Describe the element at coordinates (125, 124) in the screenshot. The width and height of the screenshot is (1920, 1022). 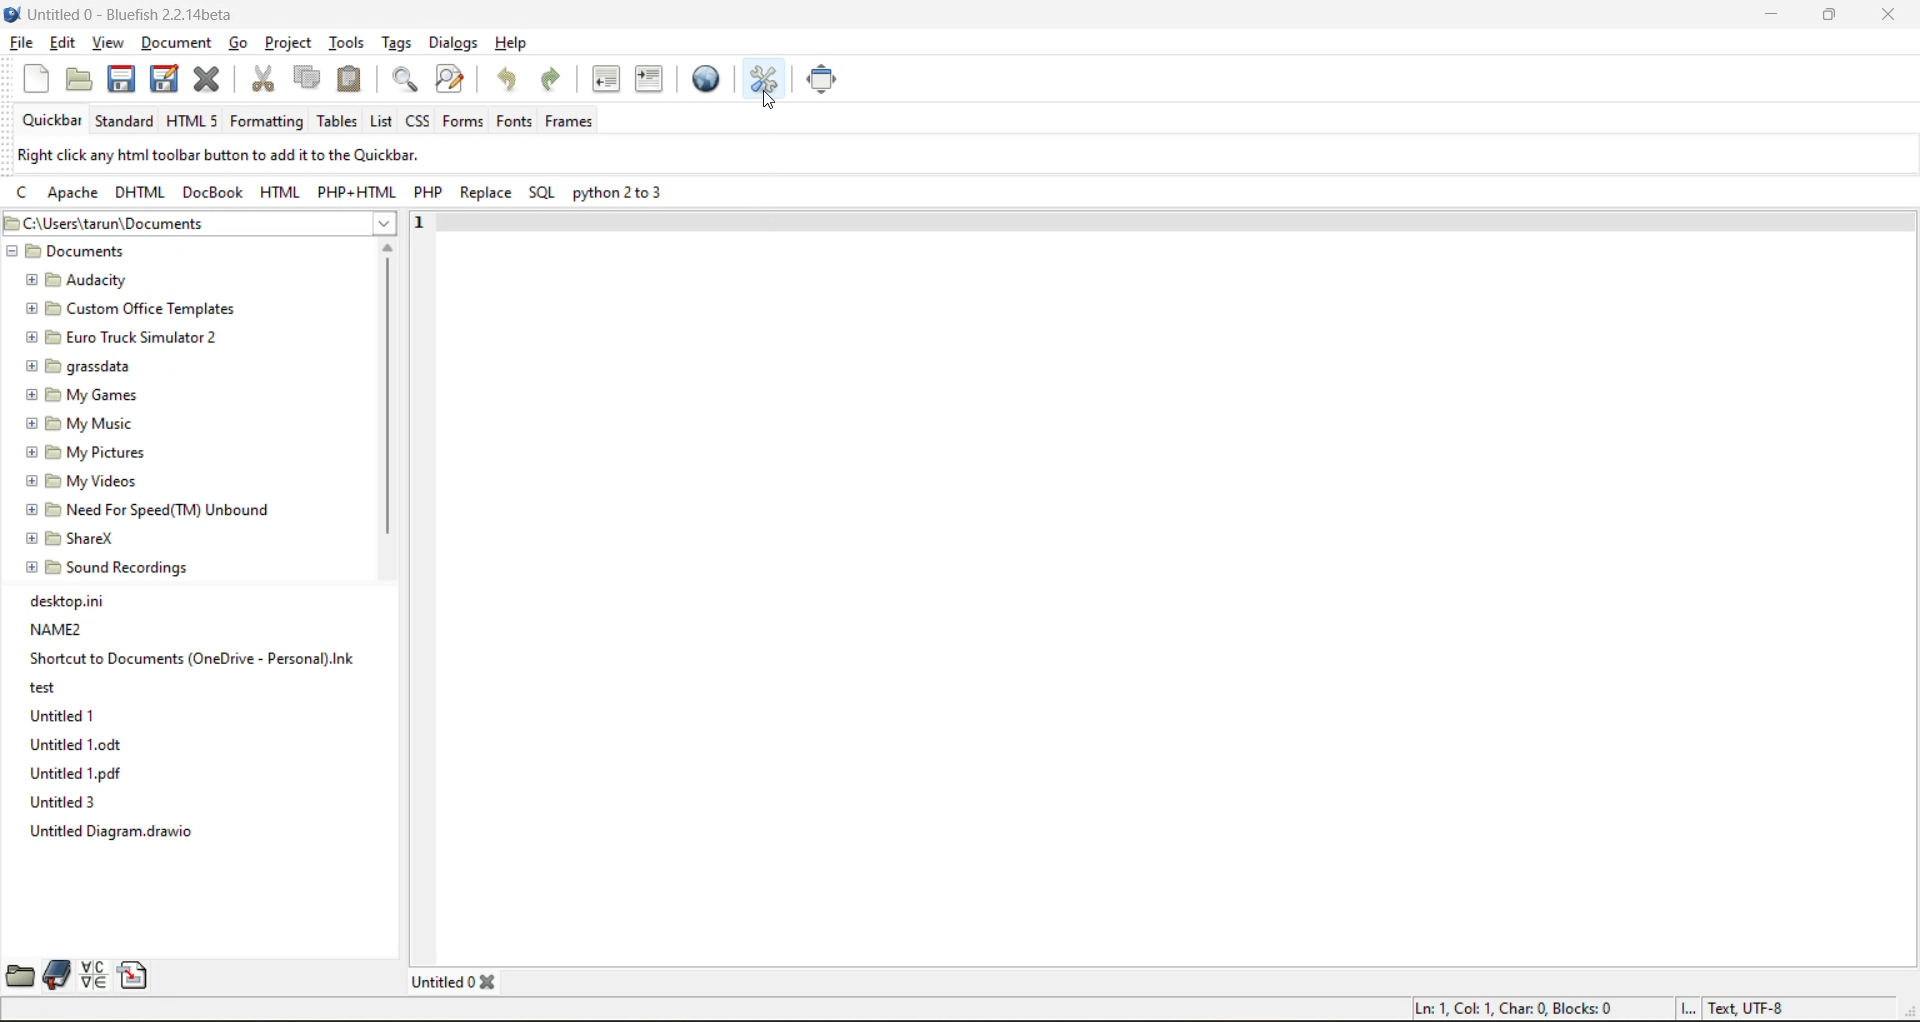
I see `standard` at that location.